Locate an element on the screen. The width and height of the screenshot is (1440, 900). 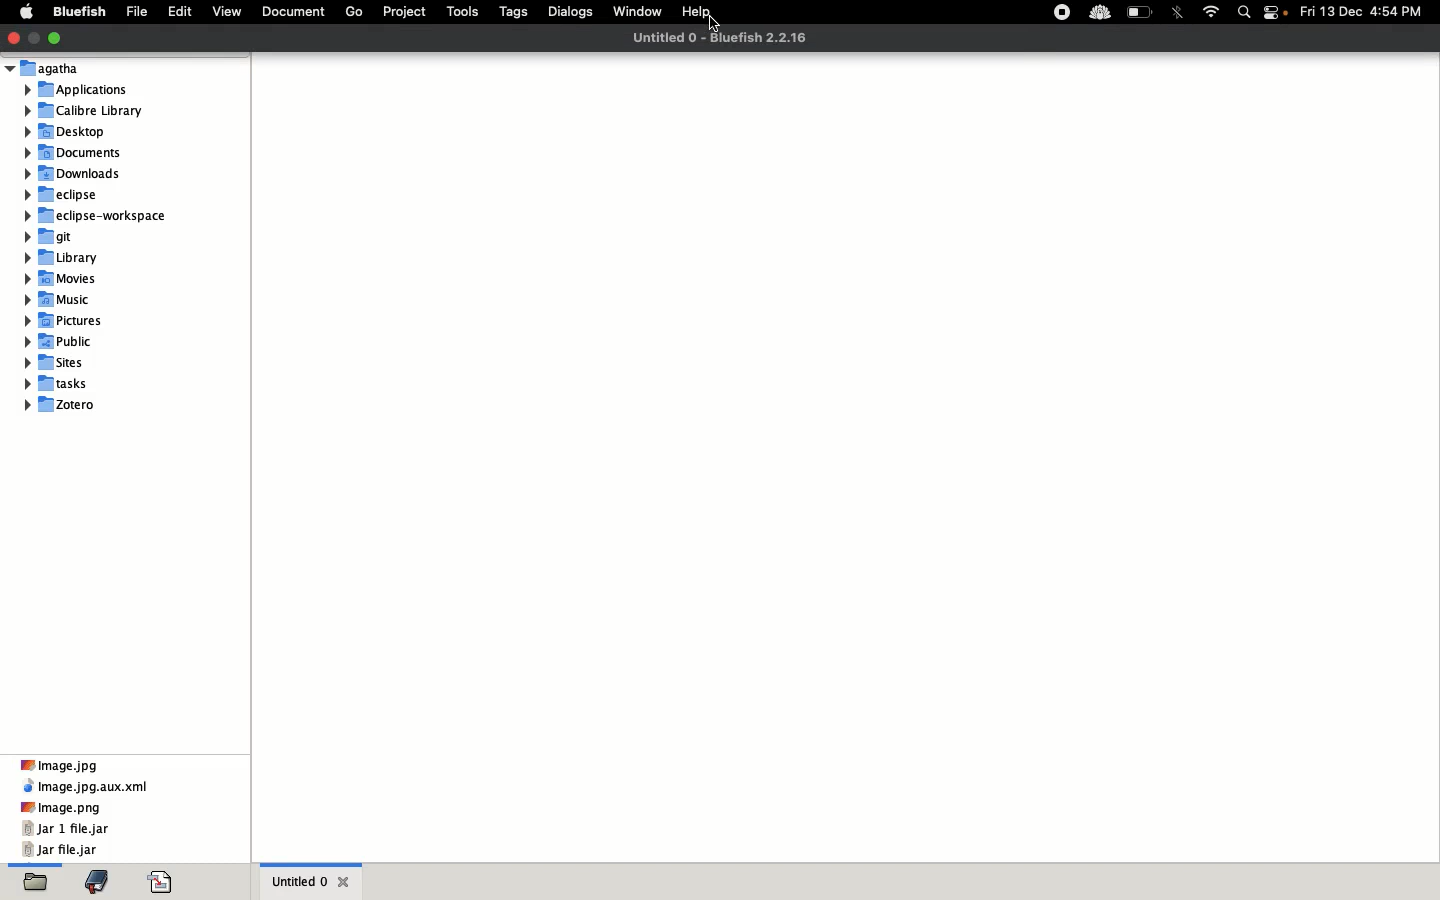
PDF viewer is located at coordinates (159, 881).